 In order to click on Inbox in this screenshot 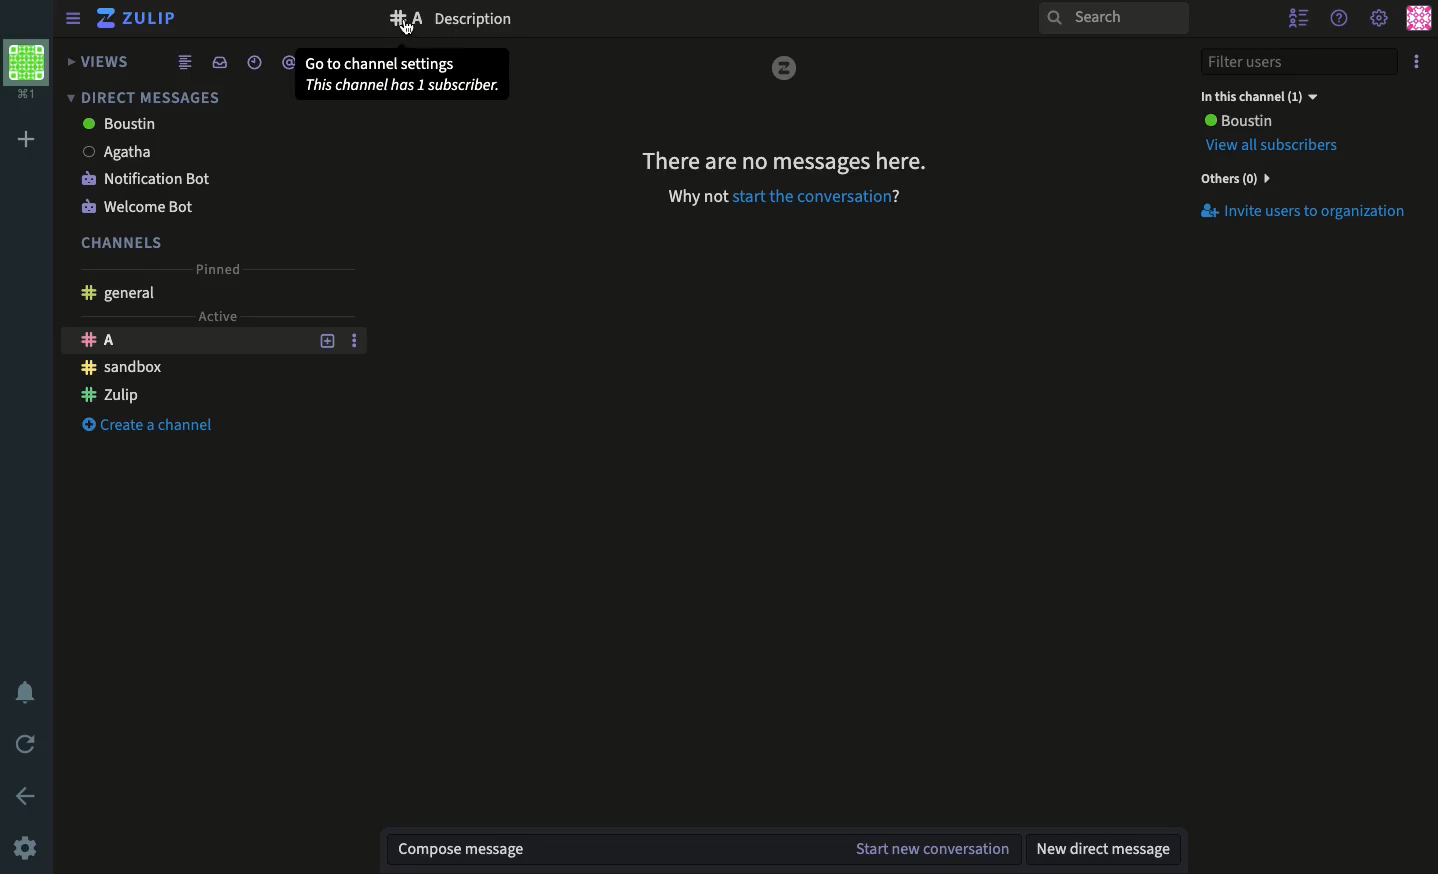, I will do `click(216, 61)`.